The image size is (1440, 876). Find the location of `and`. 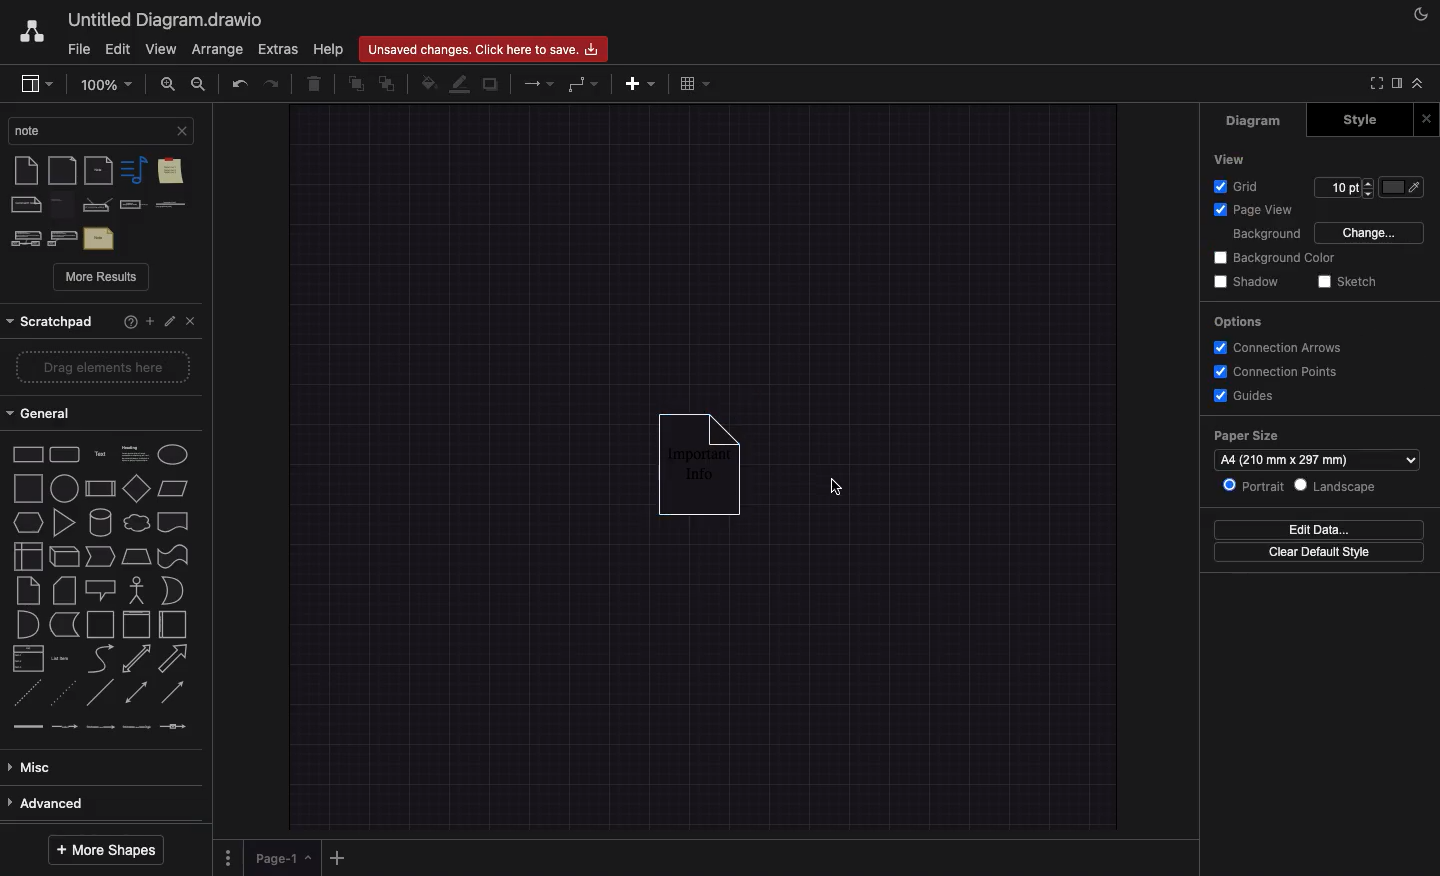

and is located at coordinates (175, 591).